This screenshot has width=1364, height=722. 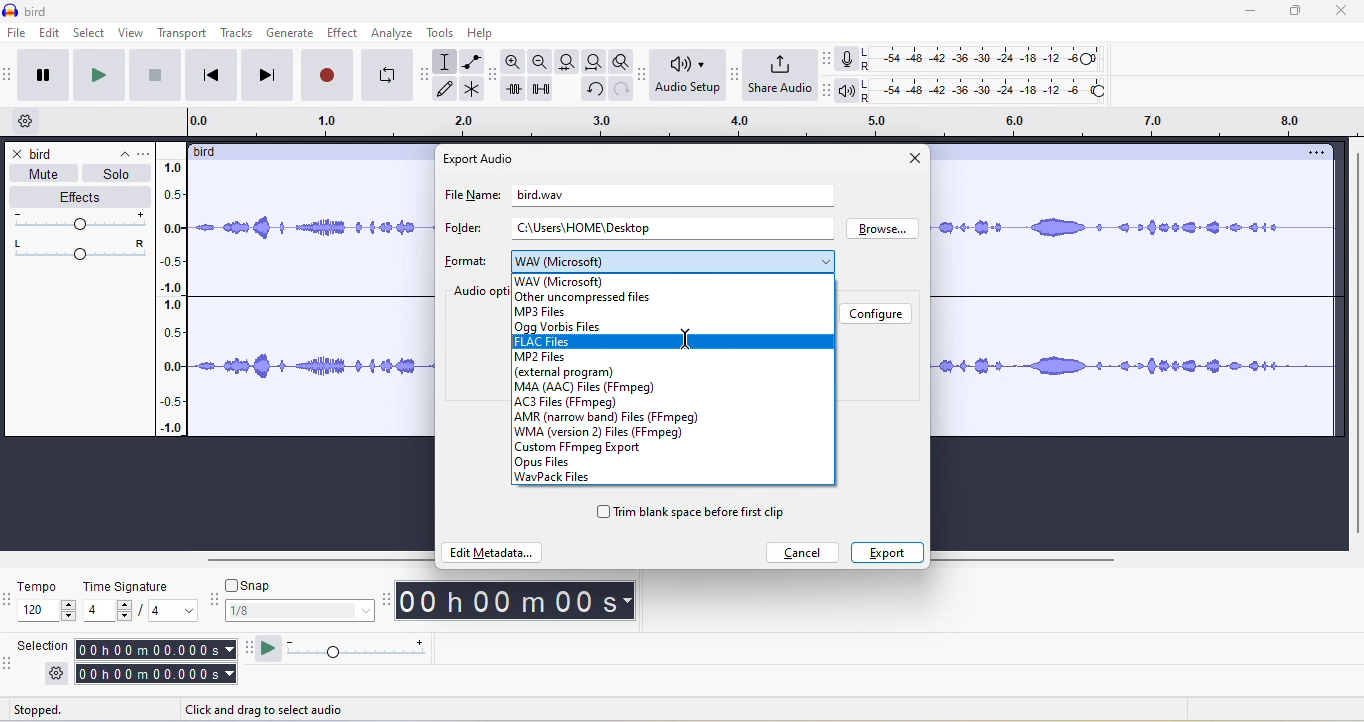 What do you see at coordinates (450, 90) in the screenshot?
I see `draw tool` at bounding box center [450, 90].